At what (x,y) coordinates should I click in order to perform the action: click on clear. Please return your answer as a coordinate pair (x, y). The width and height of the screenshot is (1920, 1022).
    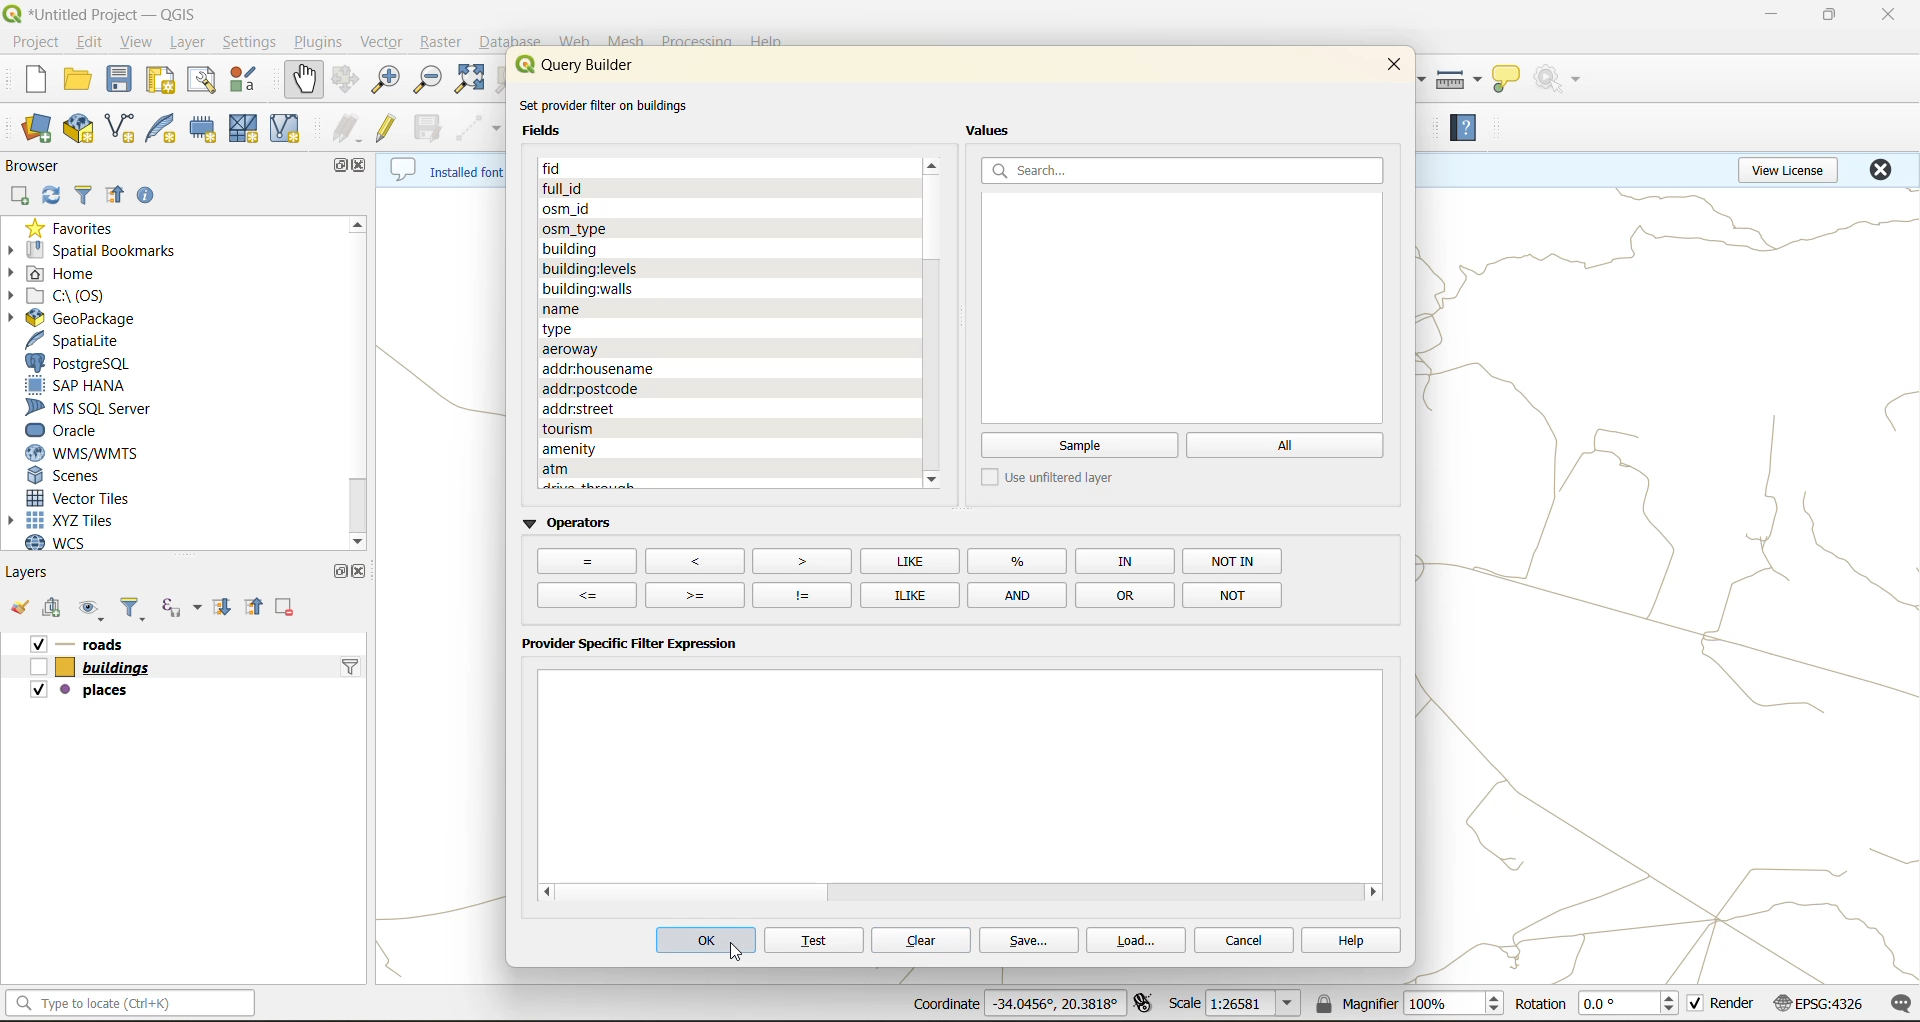
    Looking at the image, I should click on (922, 941).